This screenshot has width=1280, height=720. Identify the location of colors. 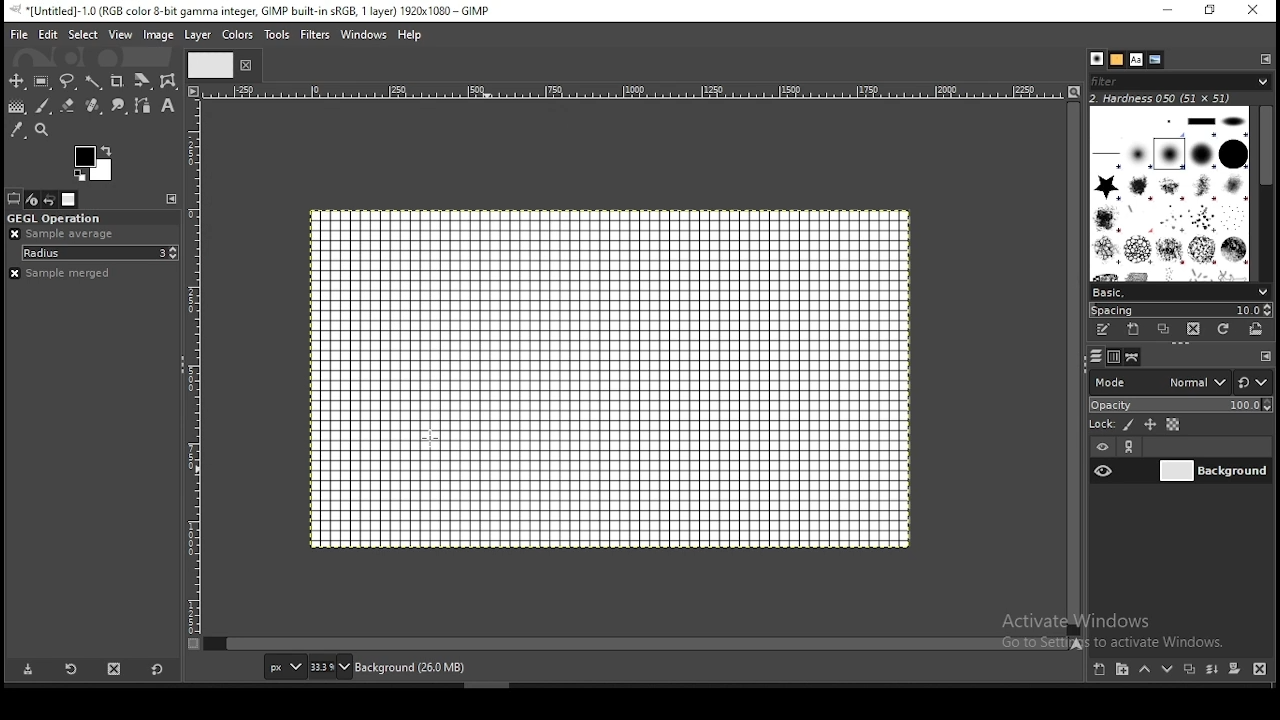
(97, 161).